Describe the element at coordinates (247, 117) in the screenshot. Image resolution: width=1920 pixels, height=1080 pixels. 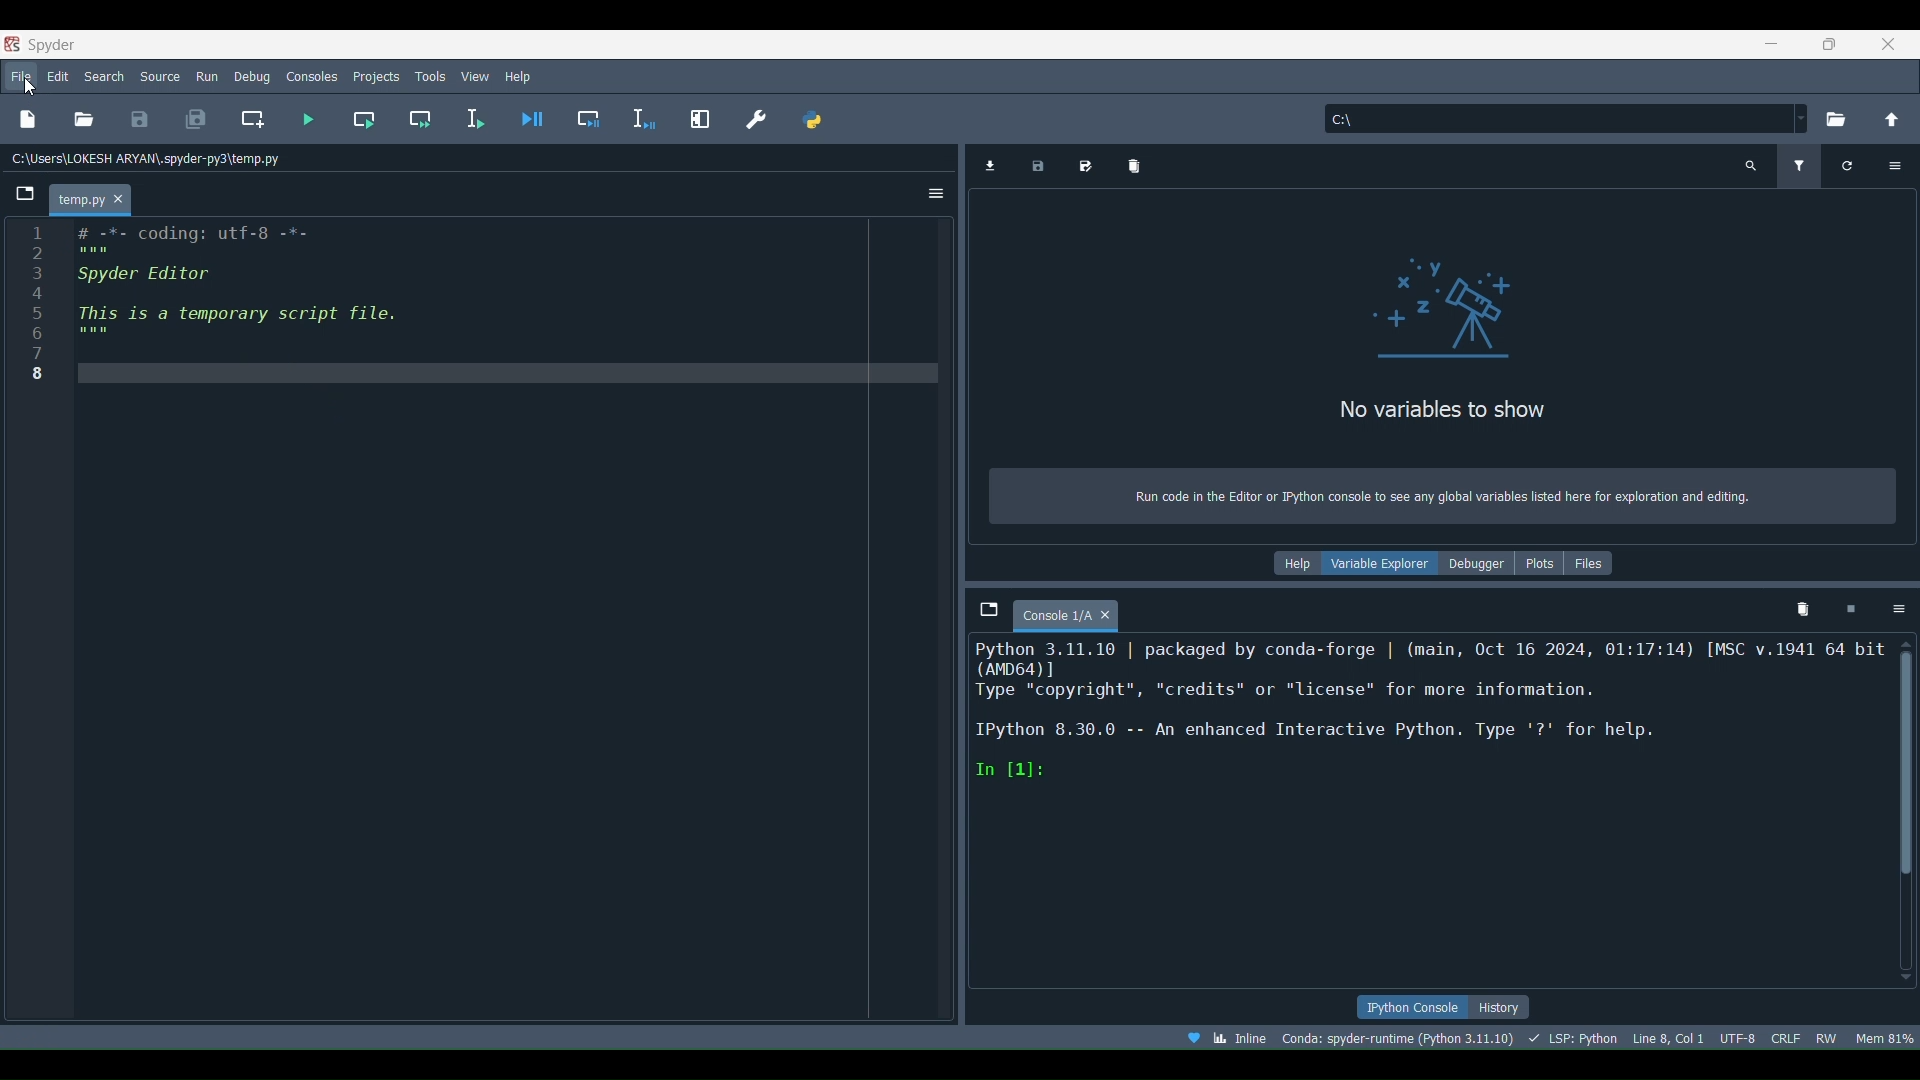
I see `Create new cell at the current line (Ctrl + 2)` at that location.